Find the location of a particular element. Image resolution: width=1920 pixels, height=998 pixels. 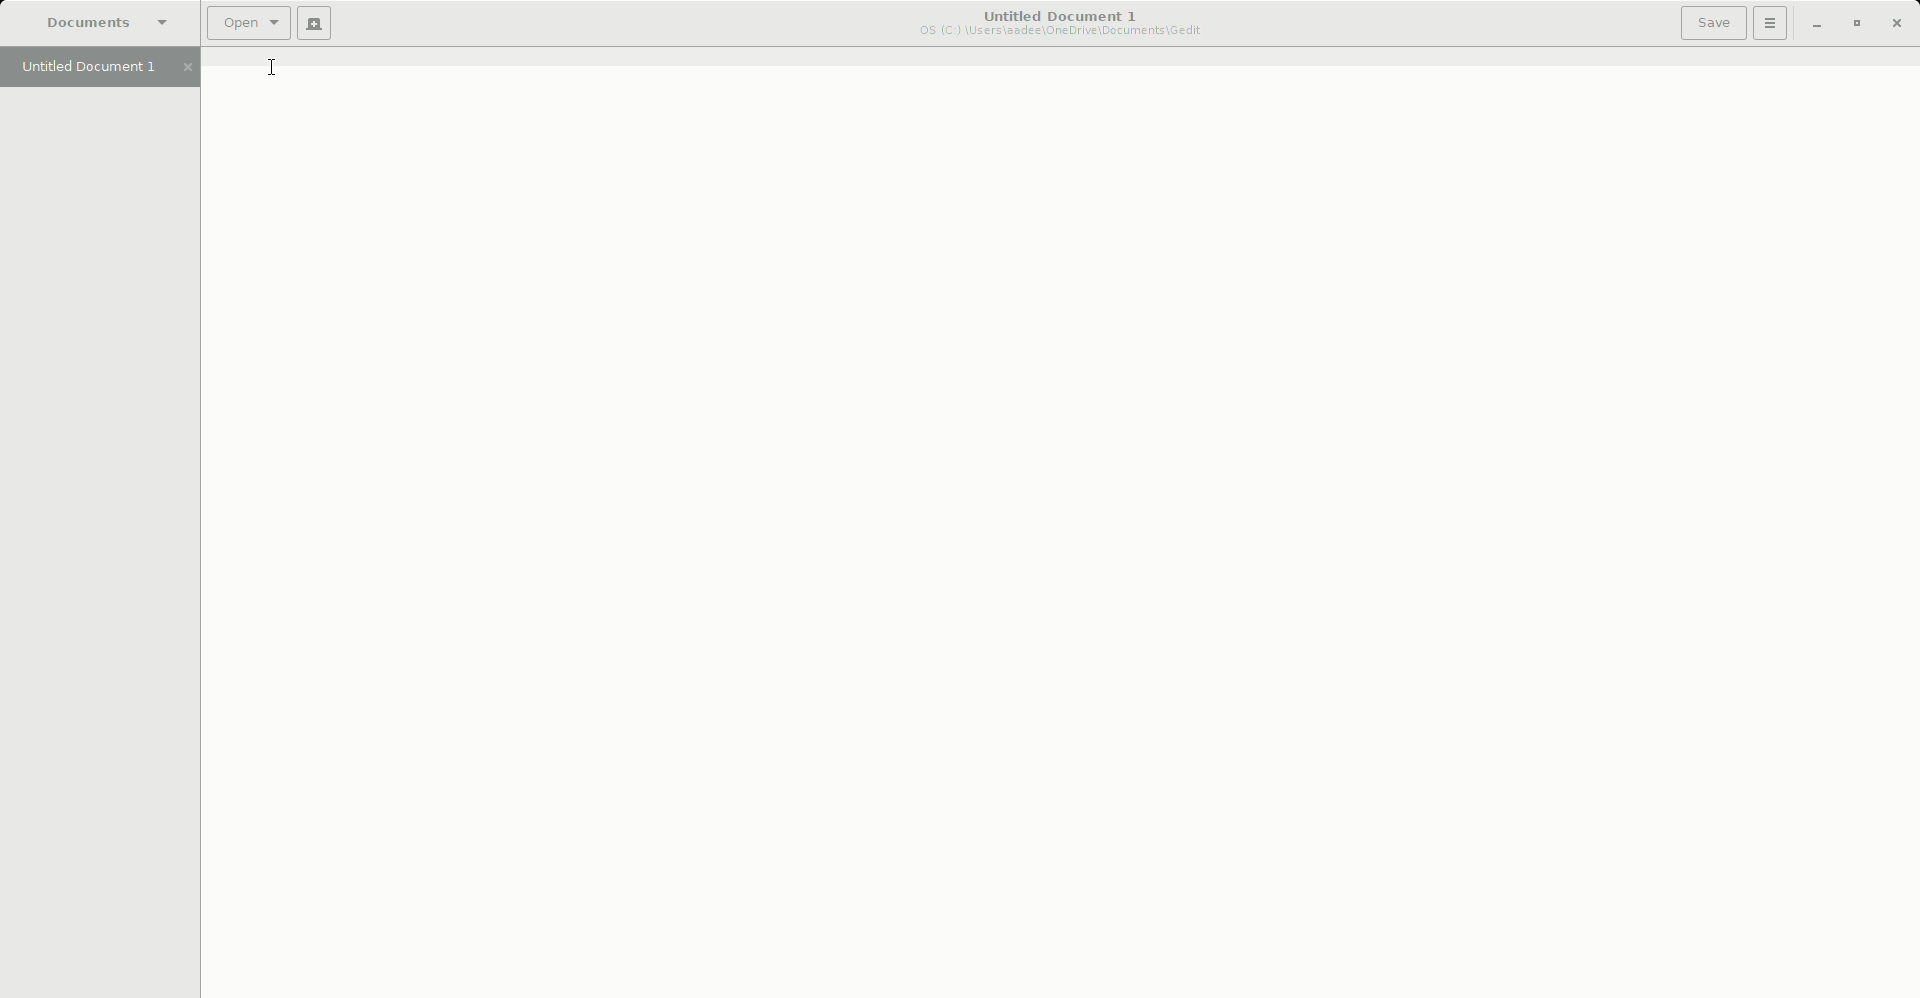

Minimize is located at coordinates (1815, 25).